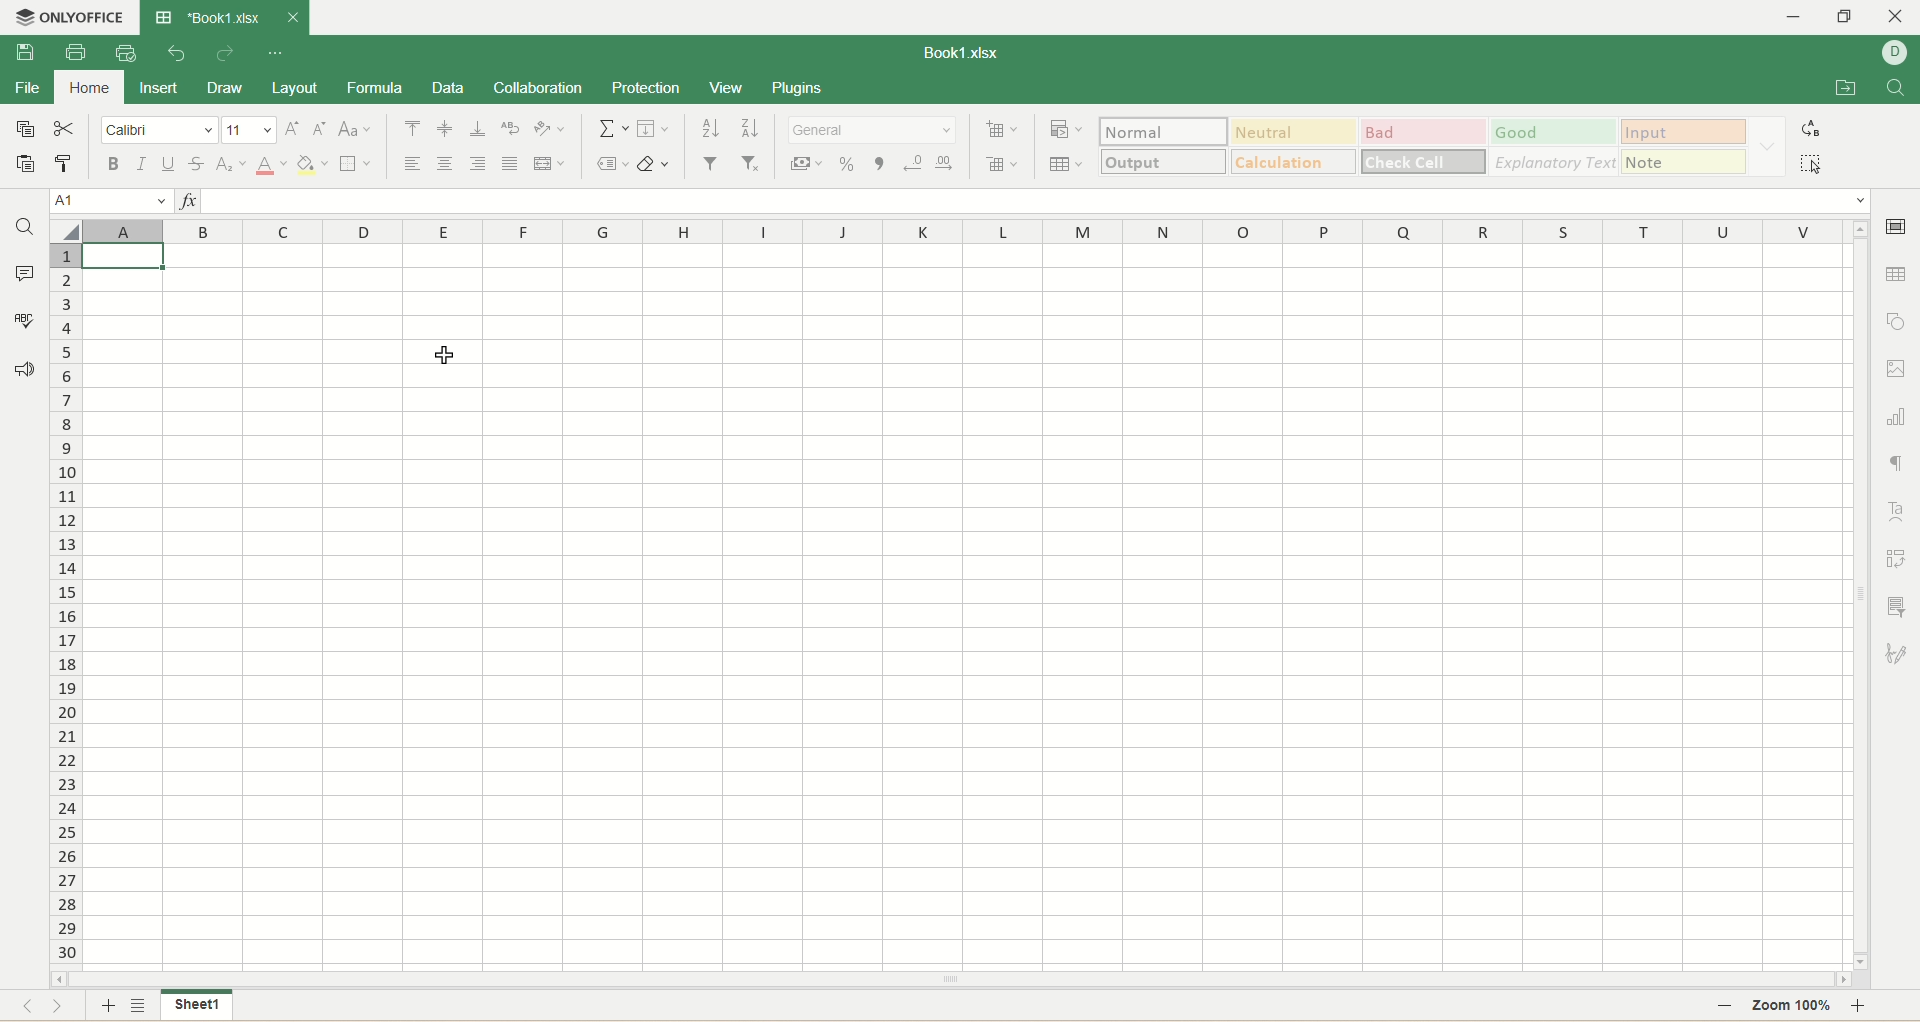 Image resolution: width=1920 pixels, height=1022 pixels. I want to click on sheet list, so click(142, 1005).